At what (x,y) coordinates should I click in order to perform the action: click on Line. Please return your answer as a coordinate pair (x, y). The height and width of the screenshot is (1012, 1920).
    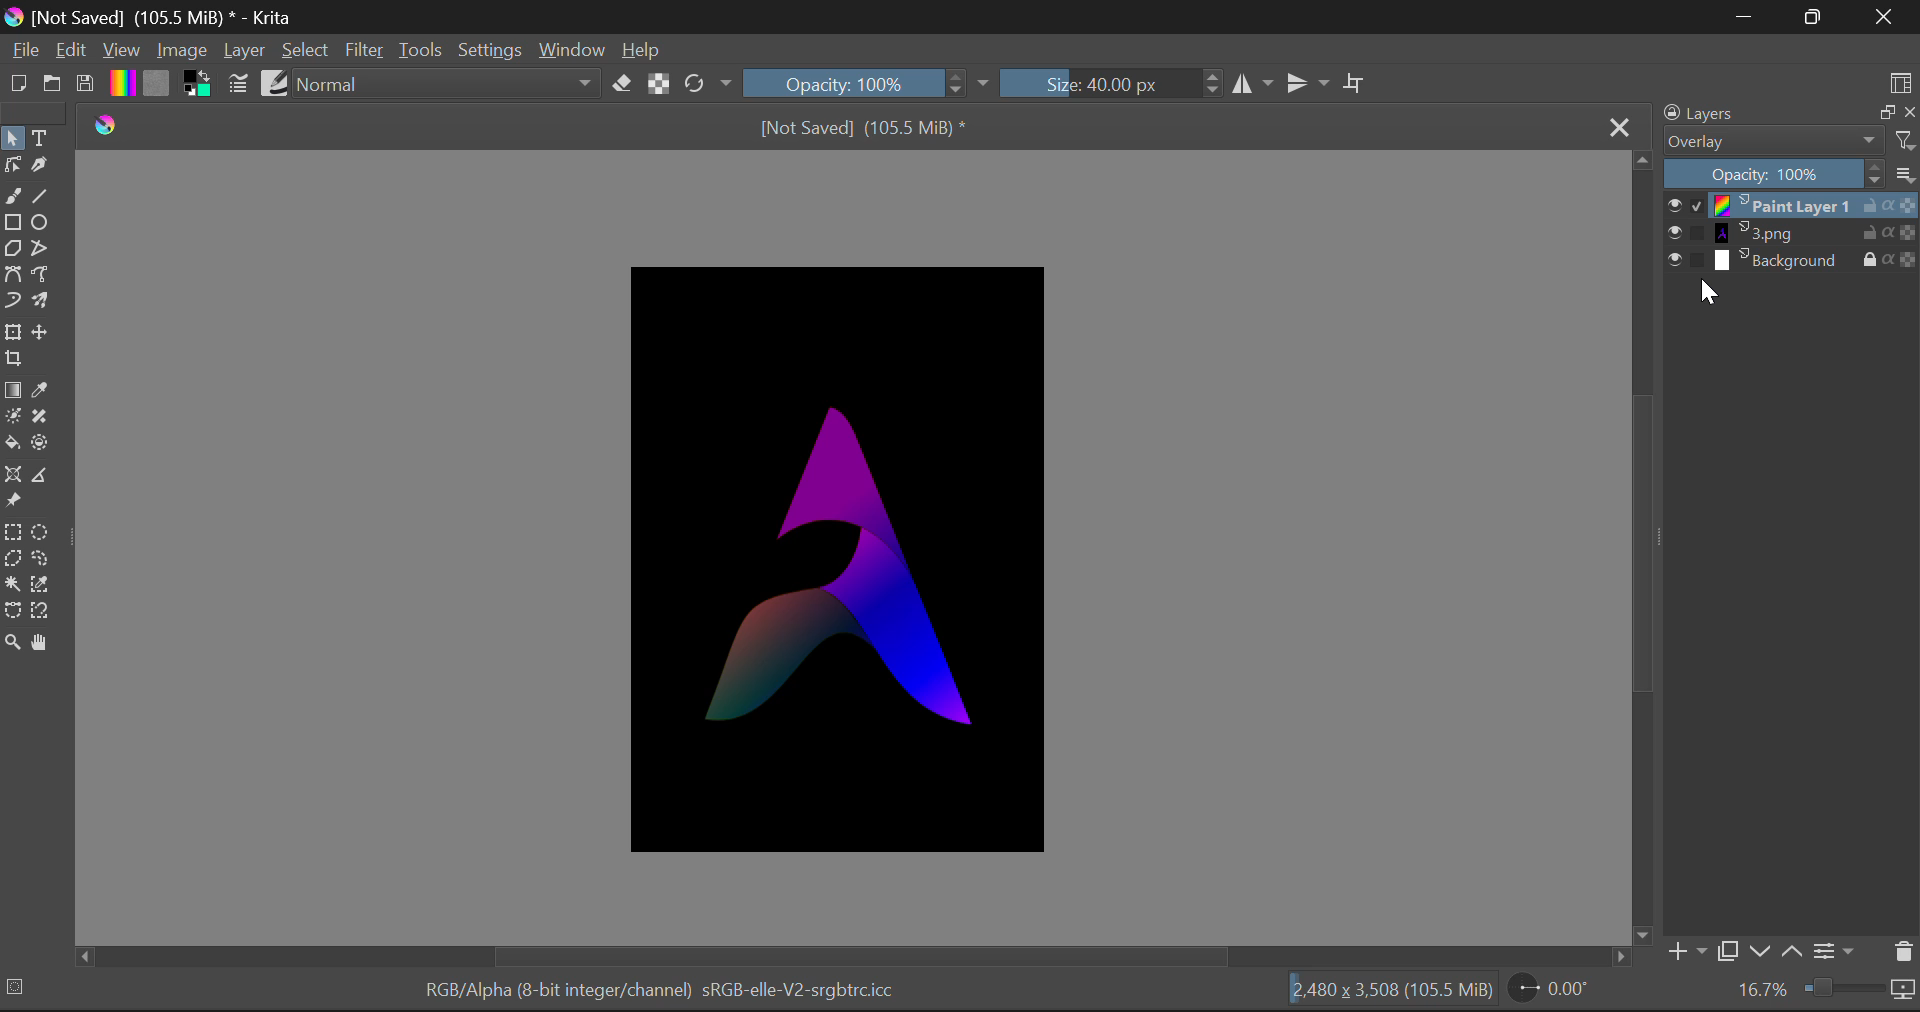
    Looking at the image, I should click on (43, 197).